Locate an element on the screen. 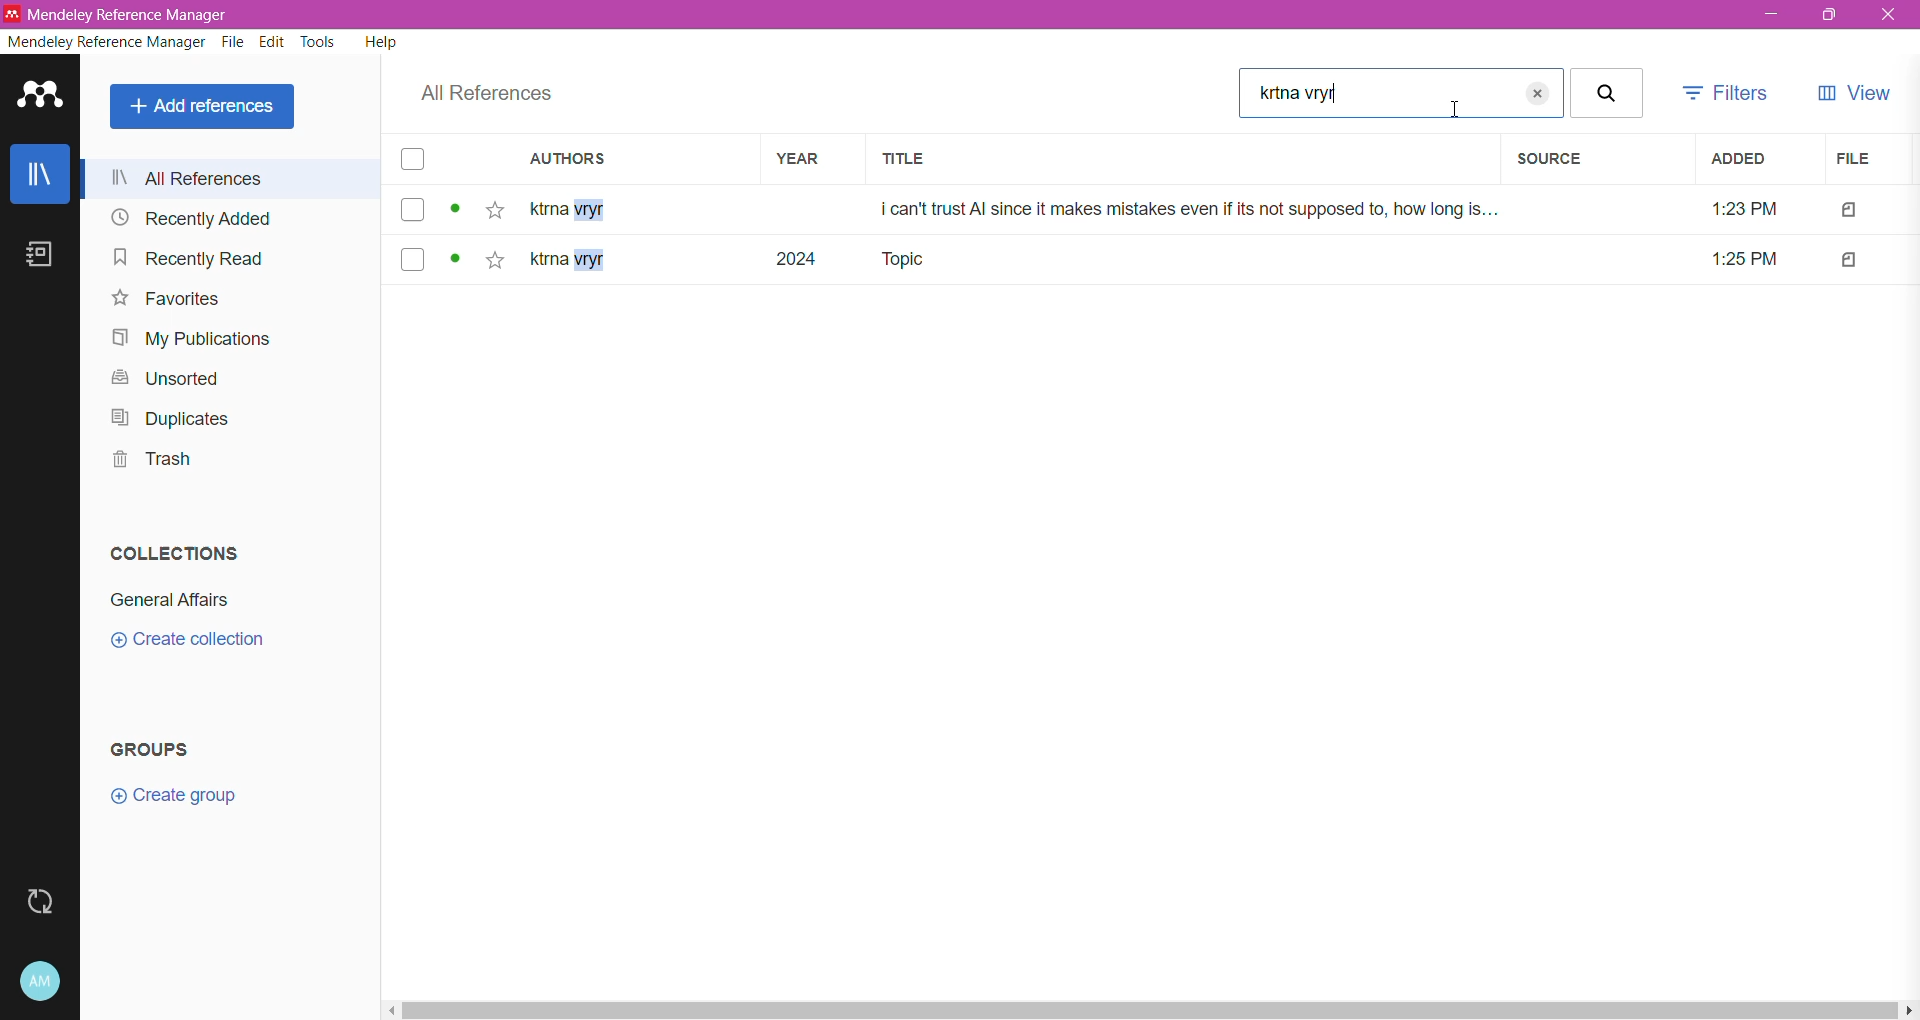  Year is located at coordinates (806, 161).